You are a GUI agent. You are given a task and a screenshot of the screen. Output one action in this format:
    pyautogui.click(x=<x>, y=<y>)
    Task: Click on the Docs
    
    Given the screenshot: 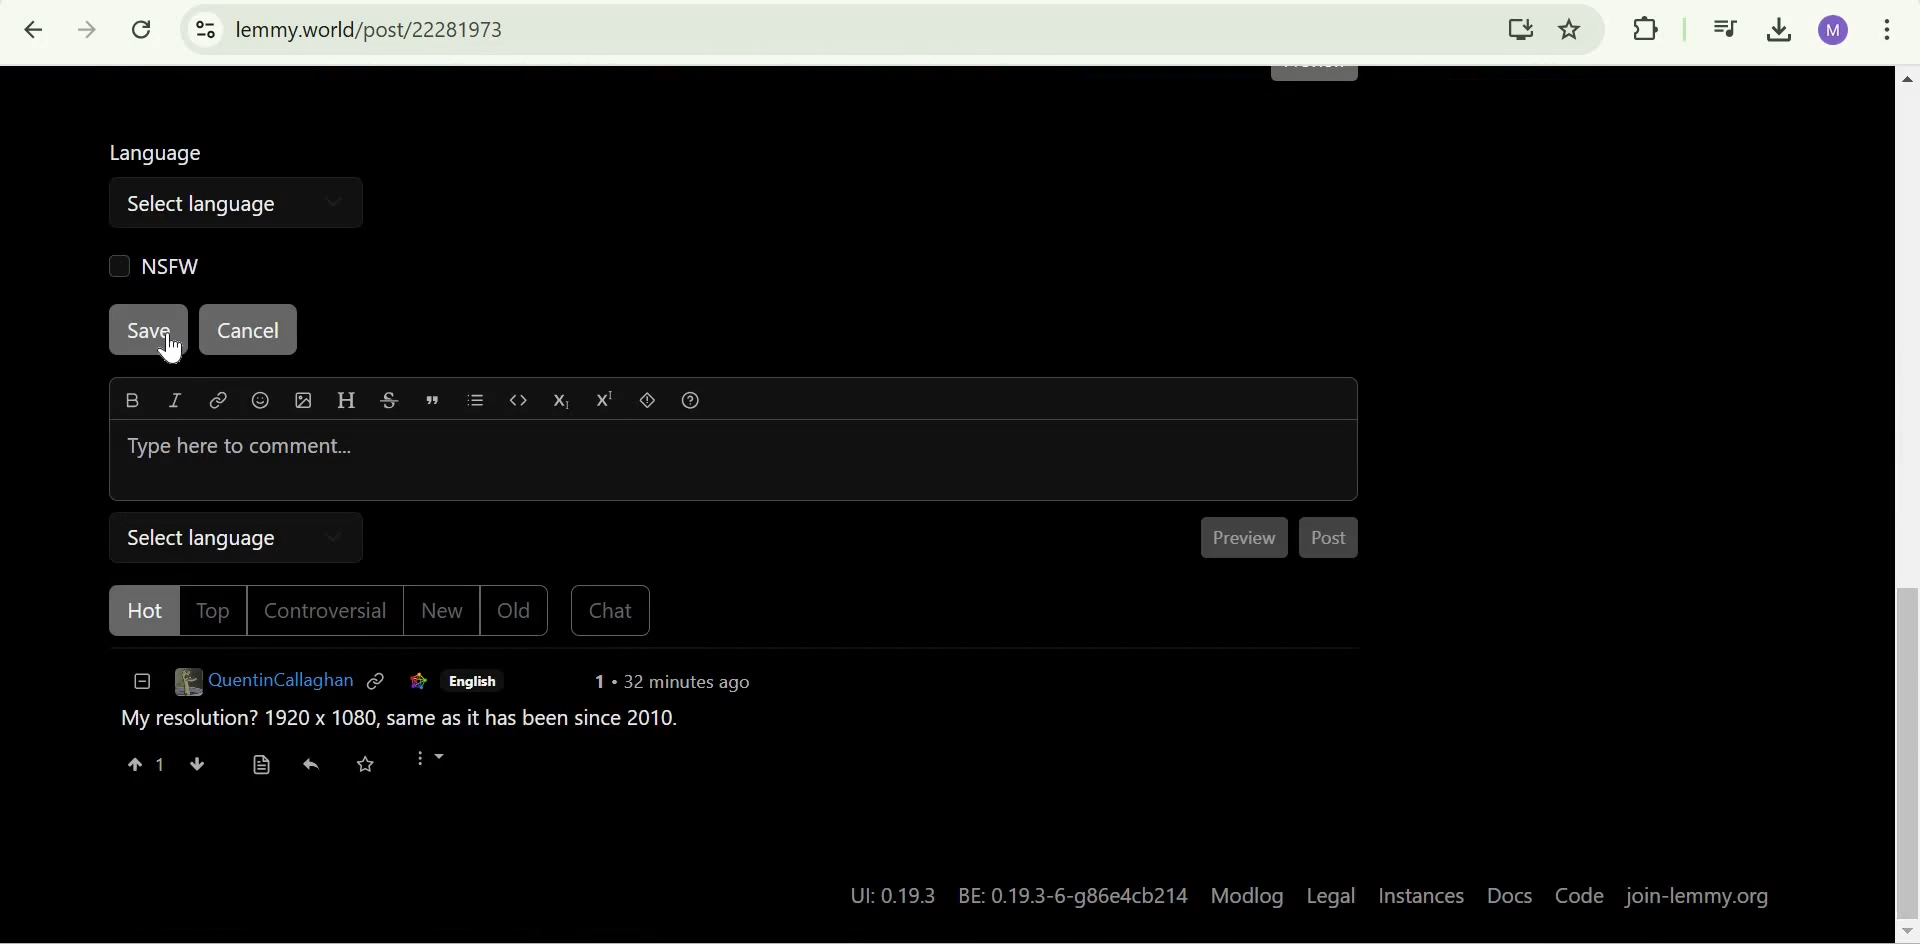 What is the action you would take?
    pyautogui.click(x=1509, y=898)
    